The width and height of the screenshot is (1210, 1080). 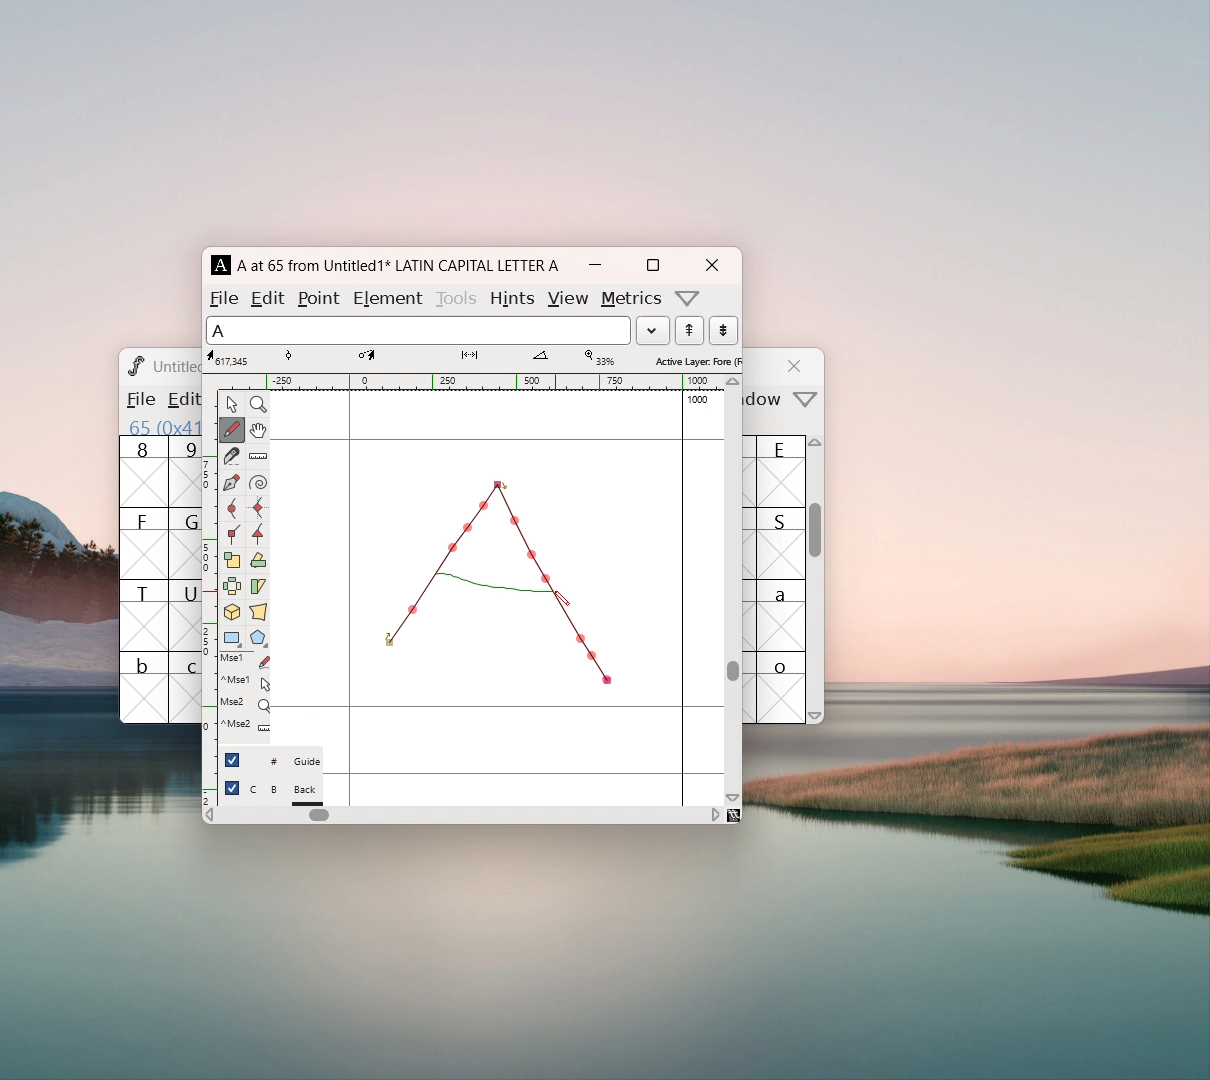 What do you see at coordinates (395, 265) in the screenshot?
I see `A at 65 from Untitled1 LATIN CAPITAL LETTER A` at bounding box center [395, 265].